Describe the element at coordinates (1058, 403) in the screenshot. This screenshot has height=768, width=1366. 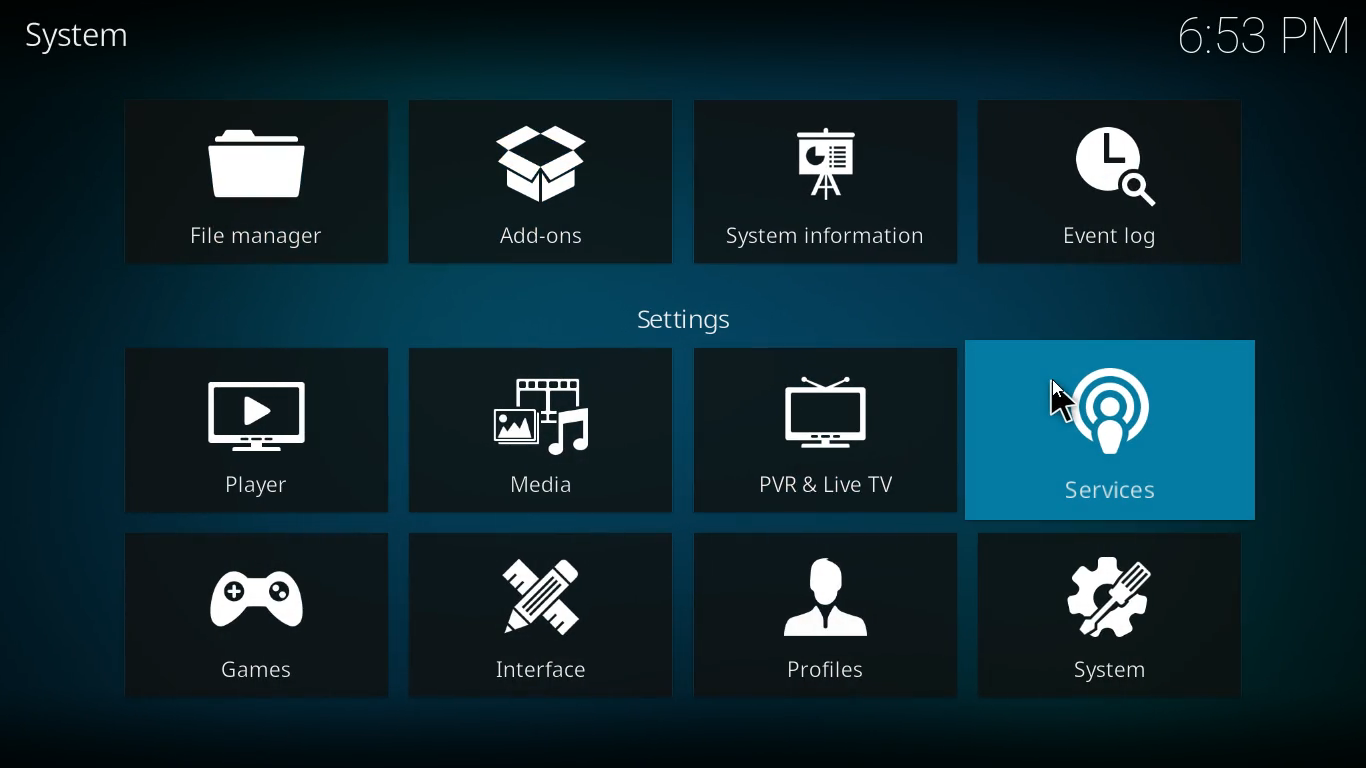
I see `Cursor` at that location.